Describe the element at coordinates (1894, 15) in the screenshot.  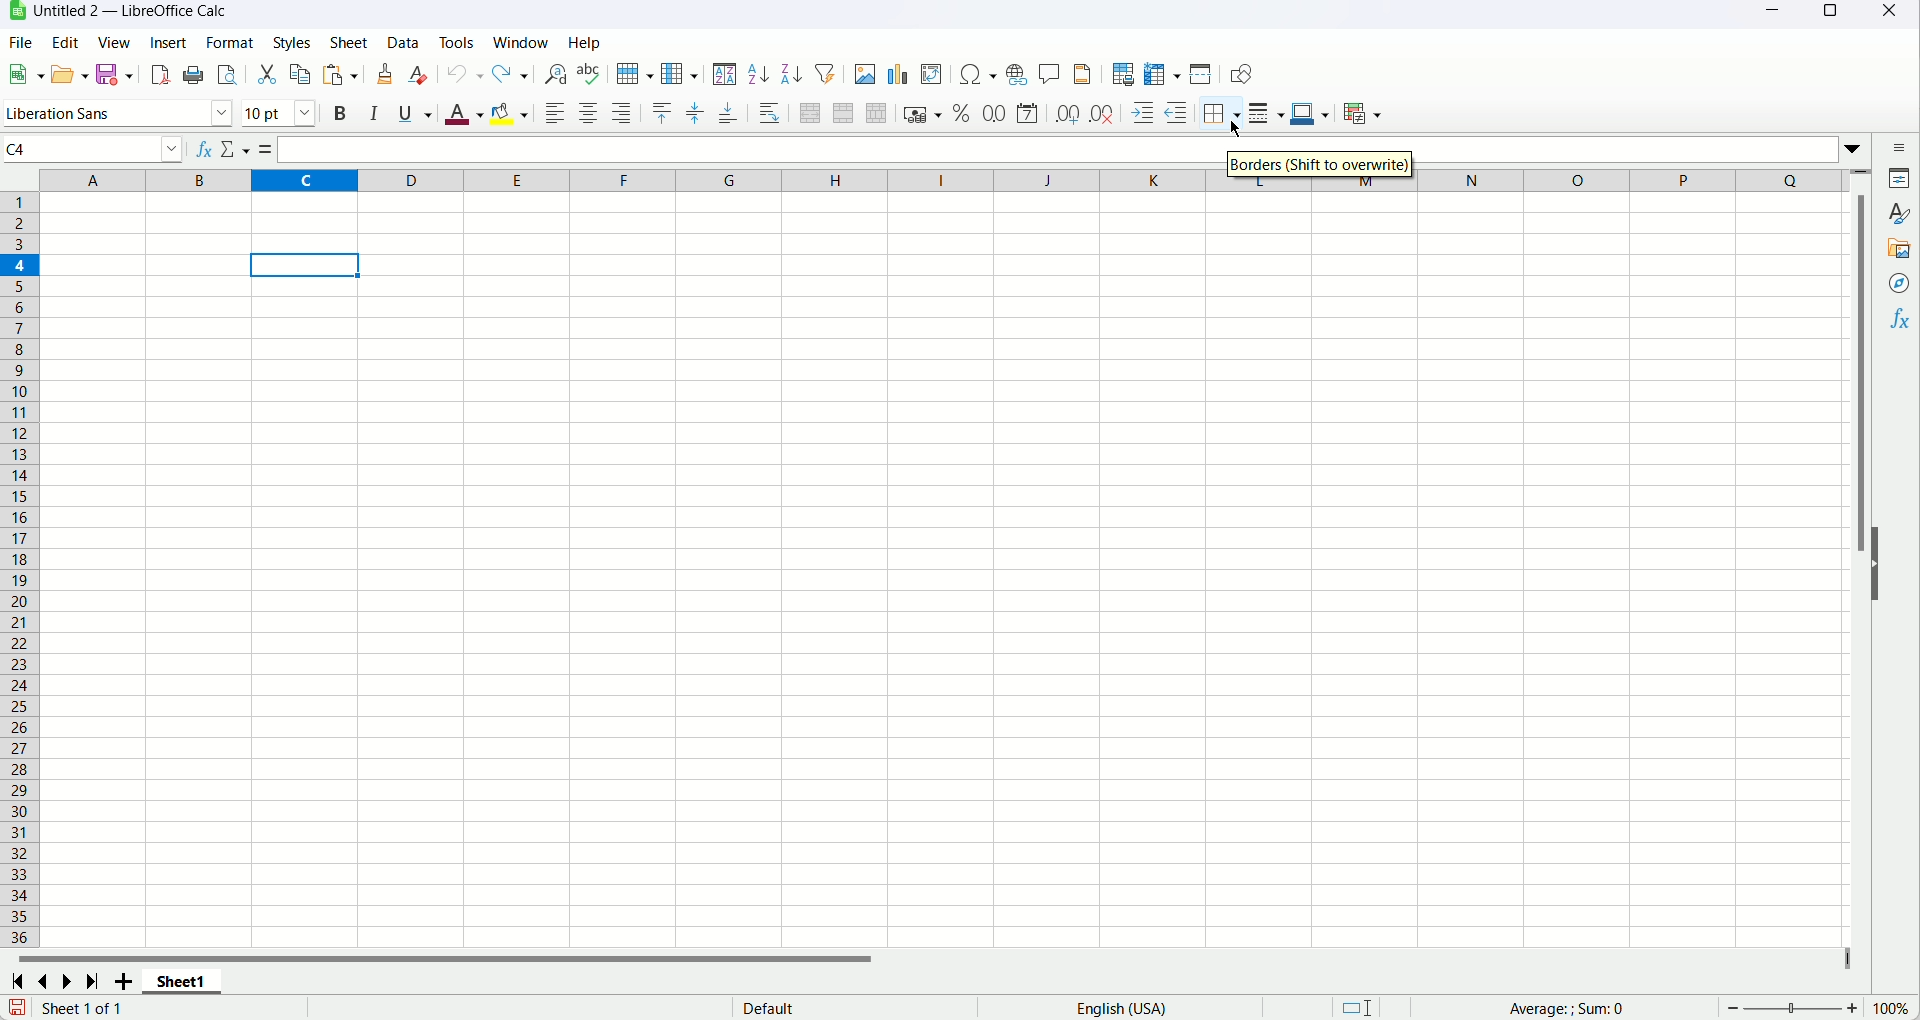
I see `Close` at that location.